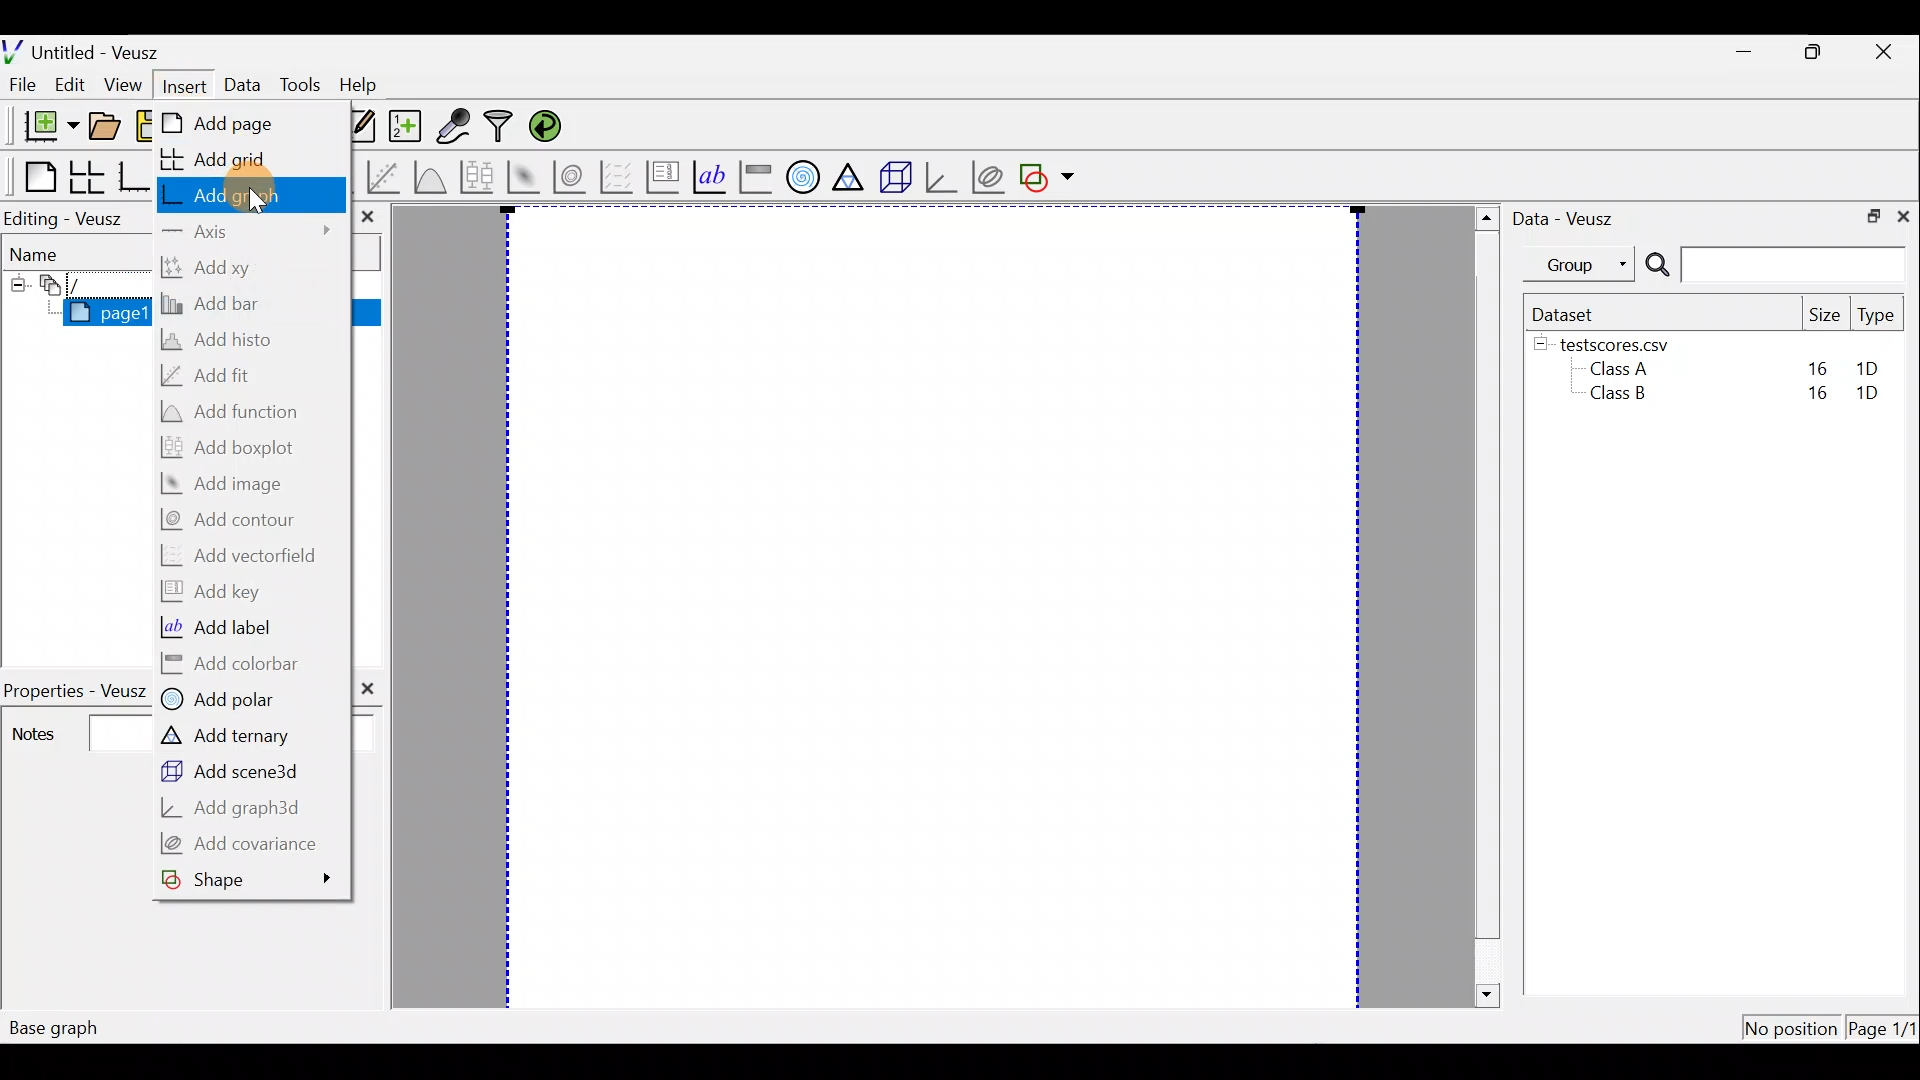  Describe the element at coordinates (366, 86) in the screenshot. I see `Help` at that location.